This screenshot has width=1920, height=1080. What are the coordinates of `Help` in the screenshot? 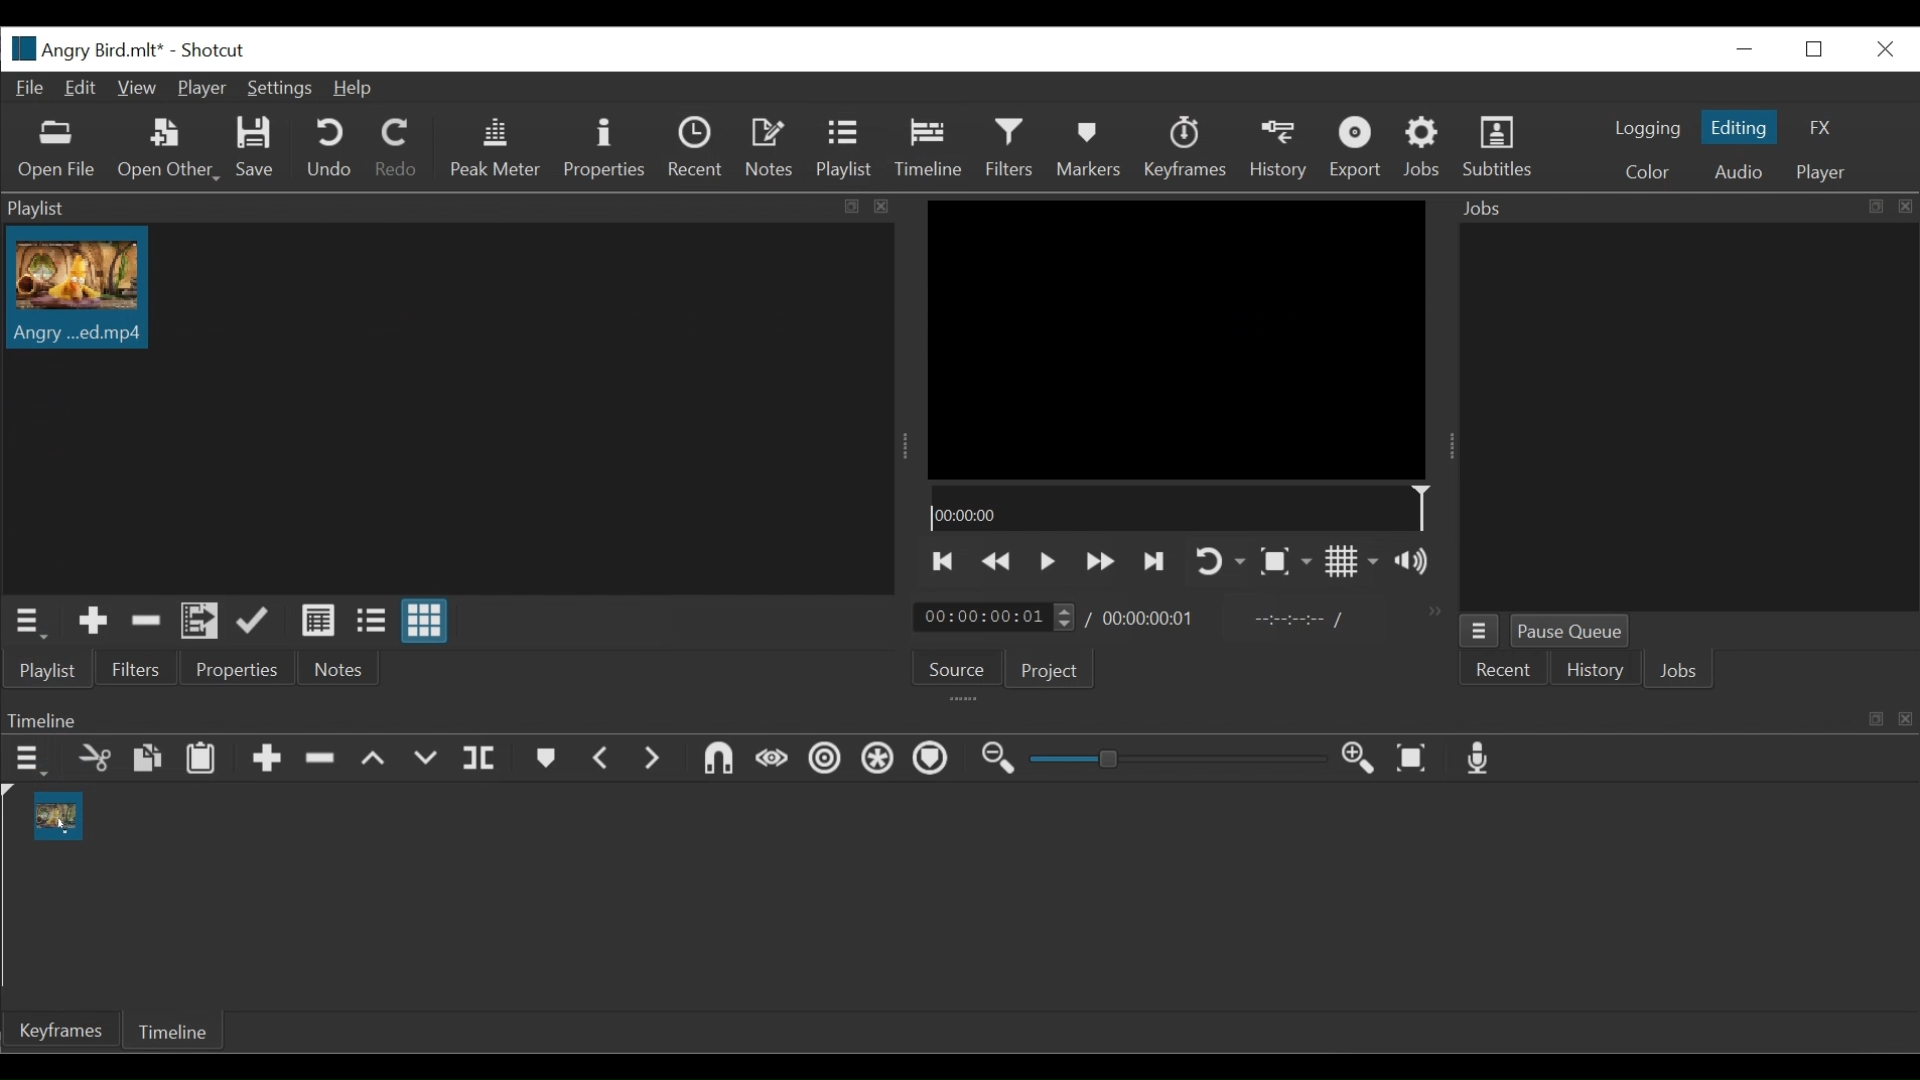 It's located at (355, 88).